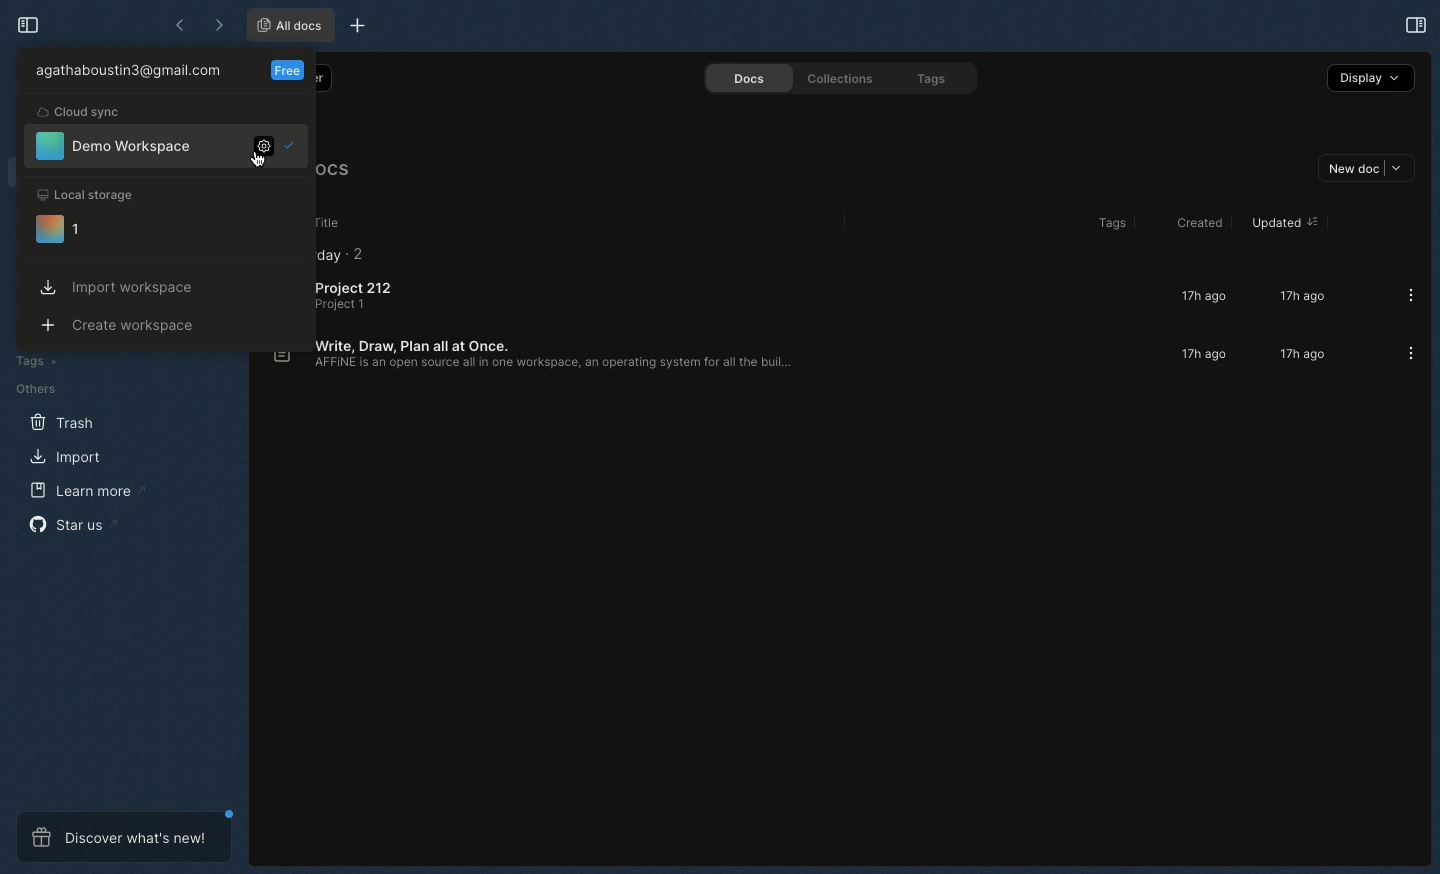 This screenshot has height=874, width=1440. Describe the element at coordinates (62, 230) in the screenshot. I see `1 workspace` at that location.